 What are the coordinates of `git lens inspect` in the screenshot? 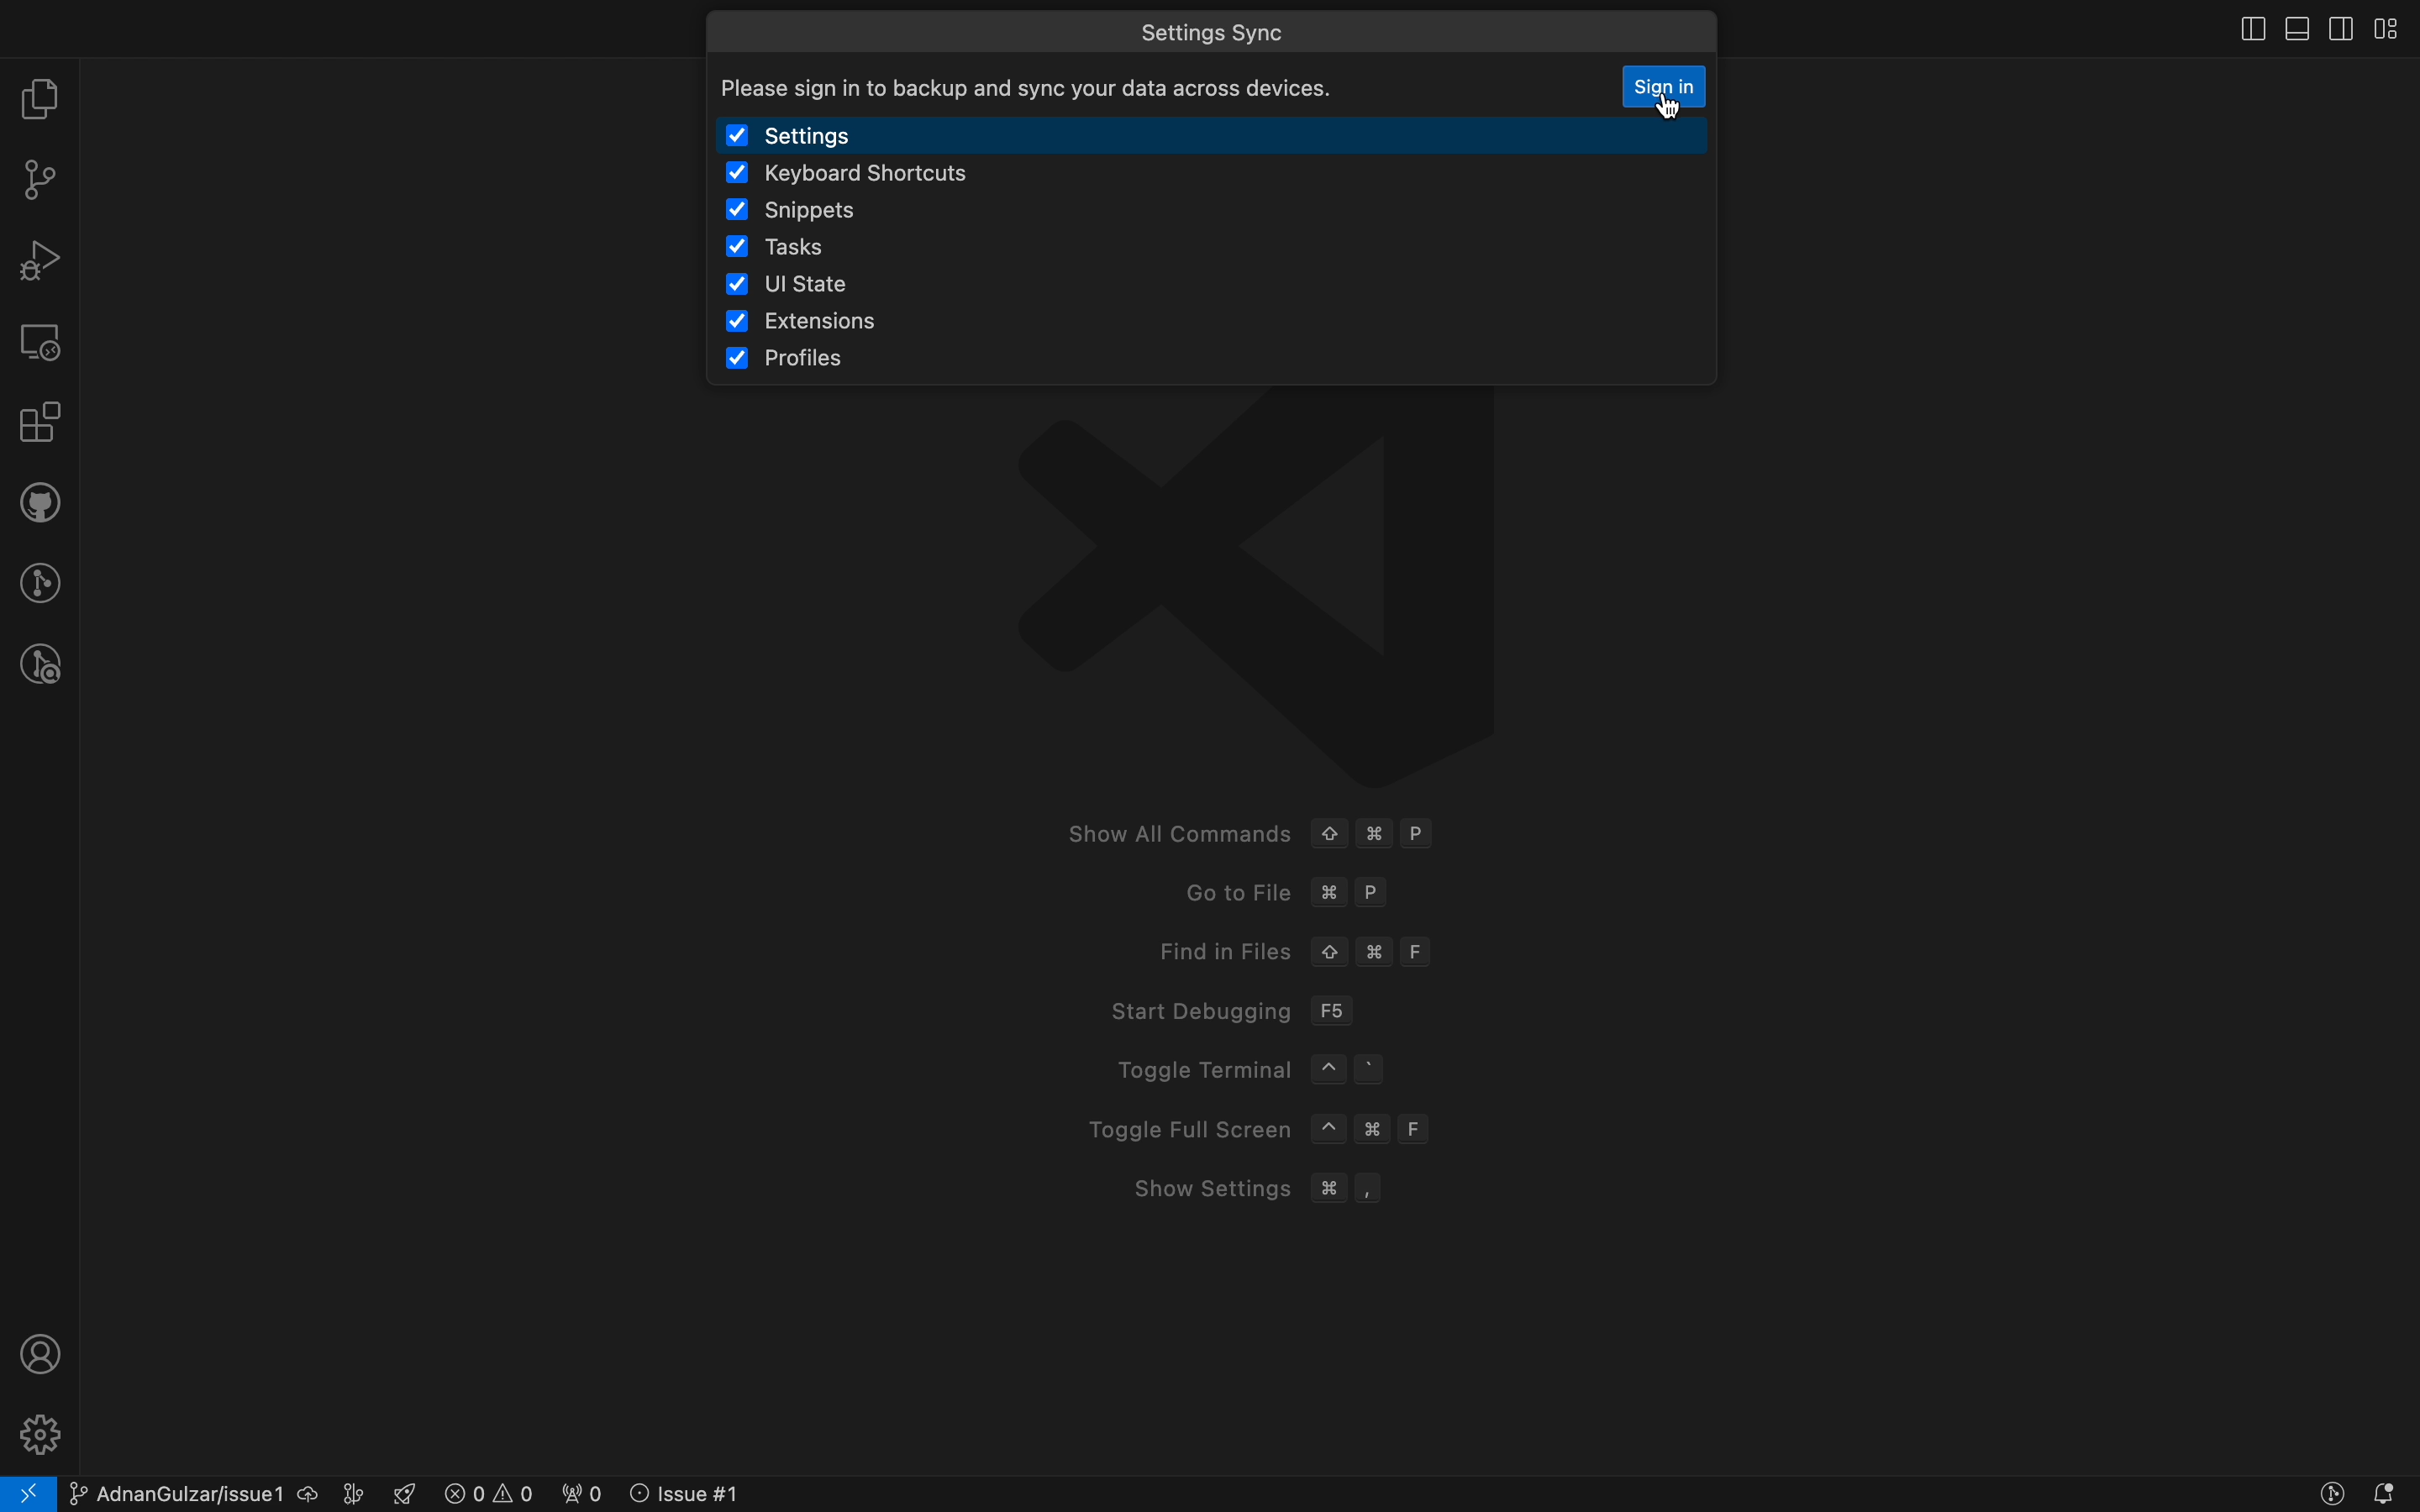 It's located at (35, 665).